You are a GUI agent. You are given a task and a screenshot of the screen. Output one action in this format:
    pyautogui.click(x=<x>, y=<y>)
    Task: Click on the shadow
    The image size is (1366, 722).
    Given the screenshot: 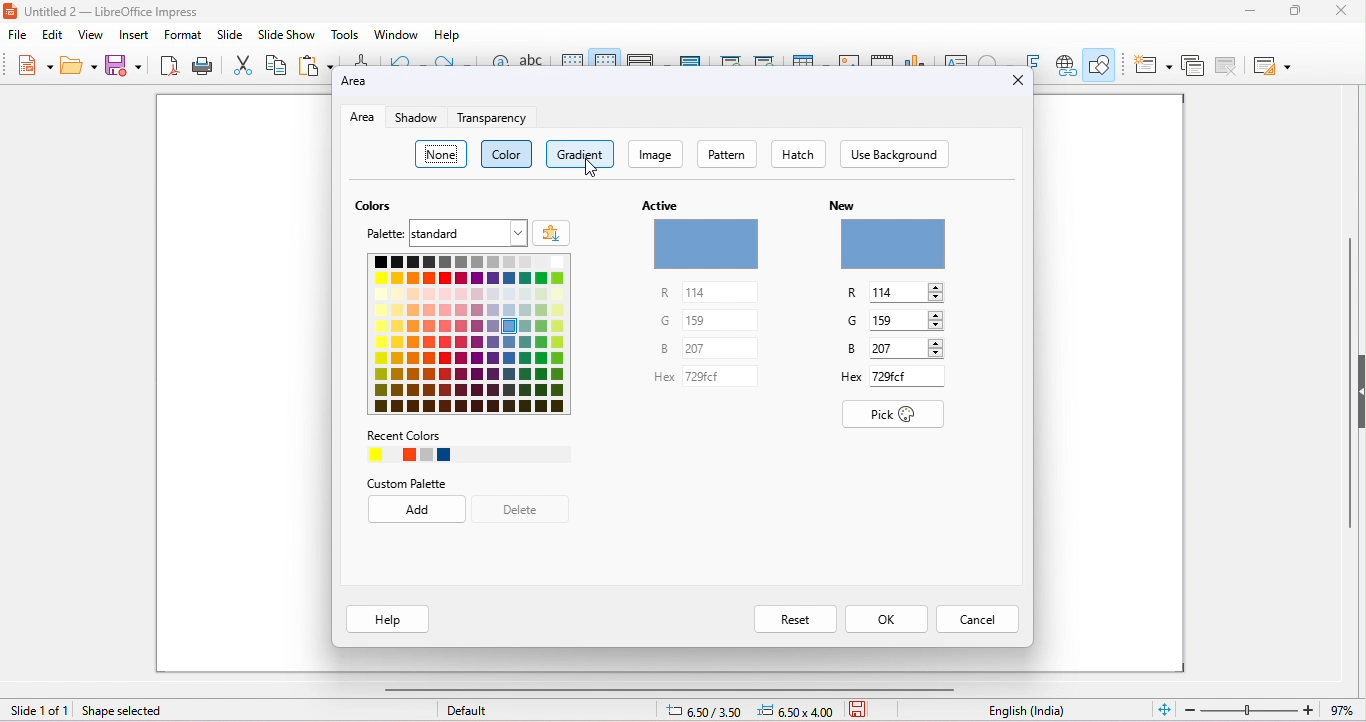 What is the action you would take?
    pyautogui.click(x=420, y=118)
    